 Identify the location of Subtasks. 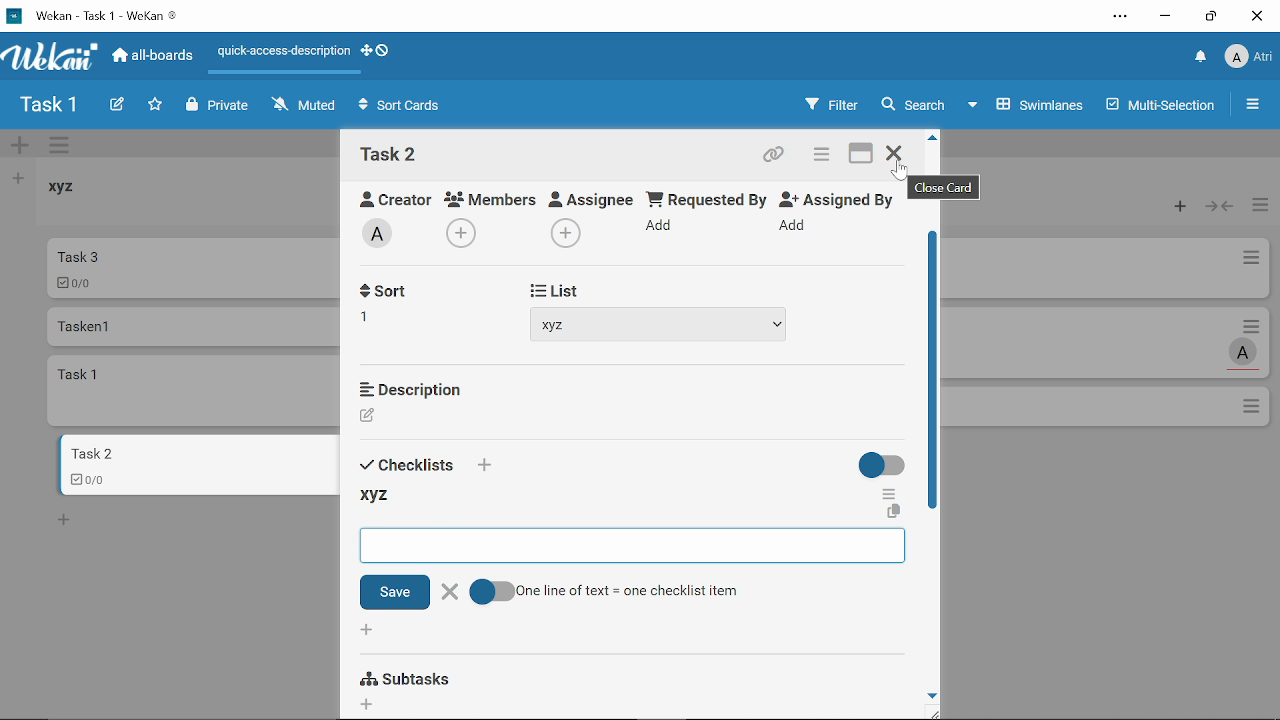
(430, 679).